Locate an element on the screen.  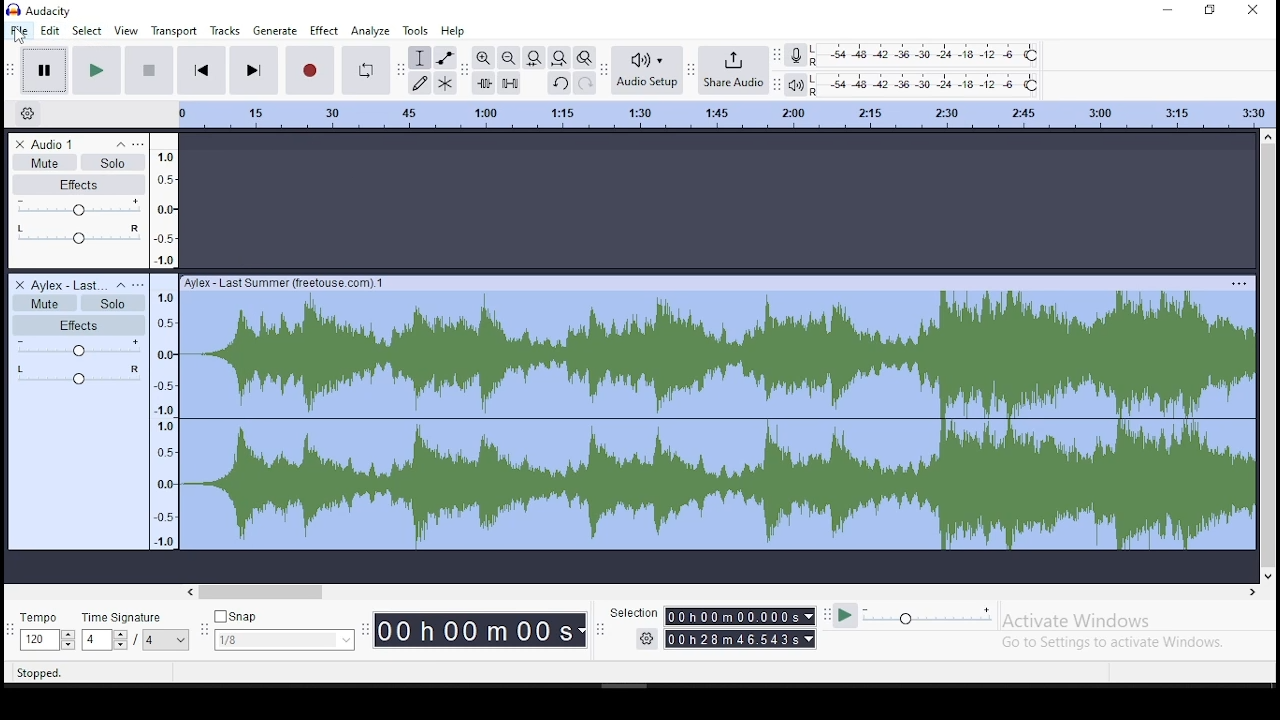
snap is located at coordinates (285, 631).